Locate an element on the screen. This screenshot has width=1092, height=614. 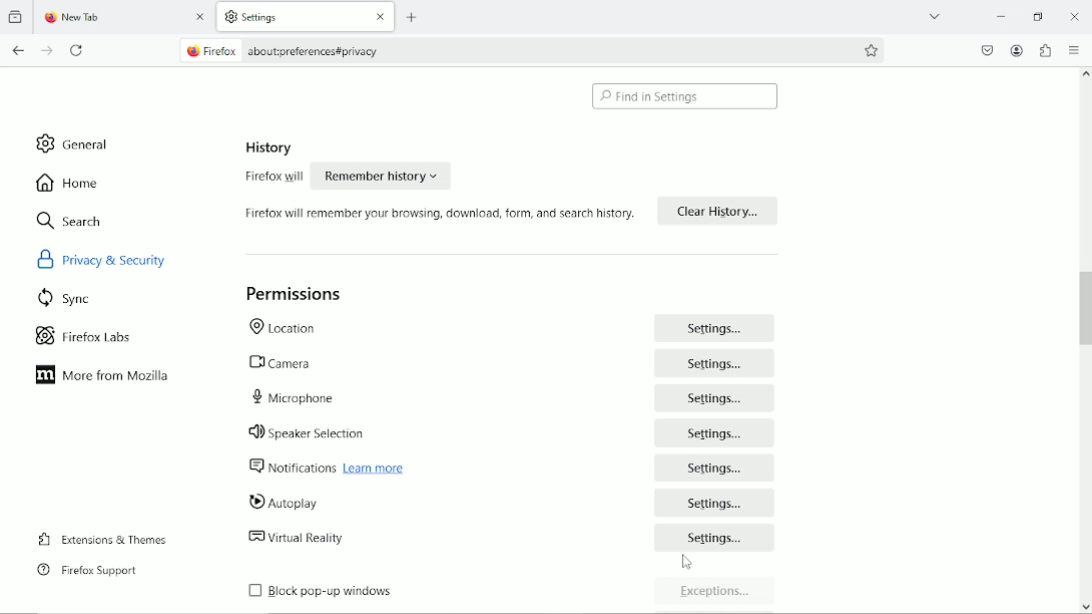
scroll up is located at coordinates (1079, 78).